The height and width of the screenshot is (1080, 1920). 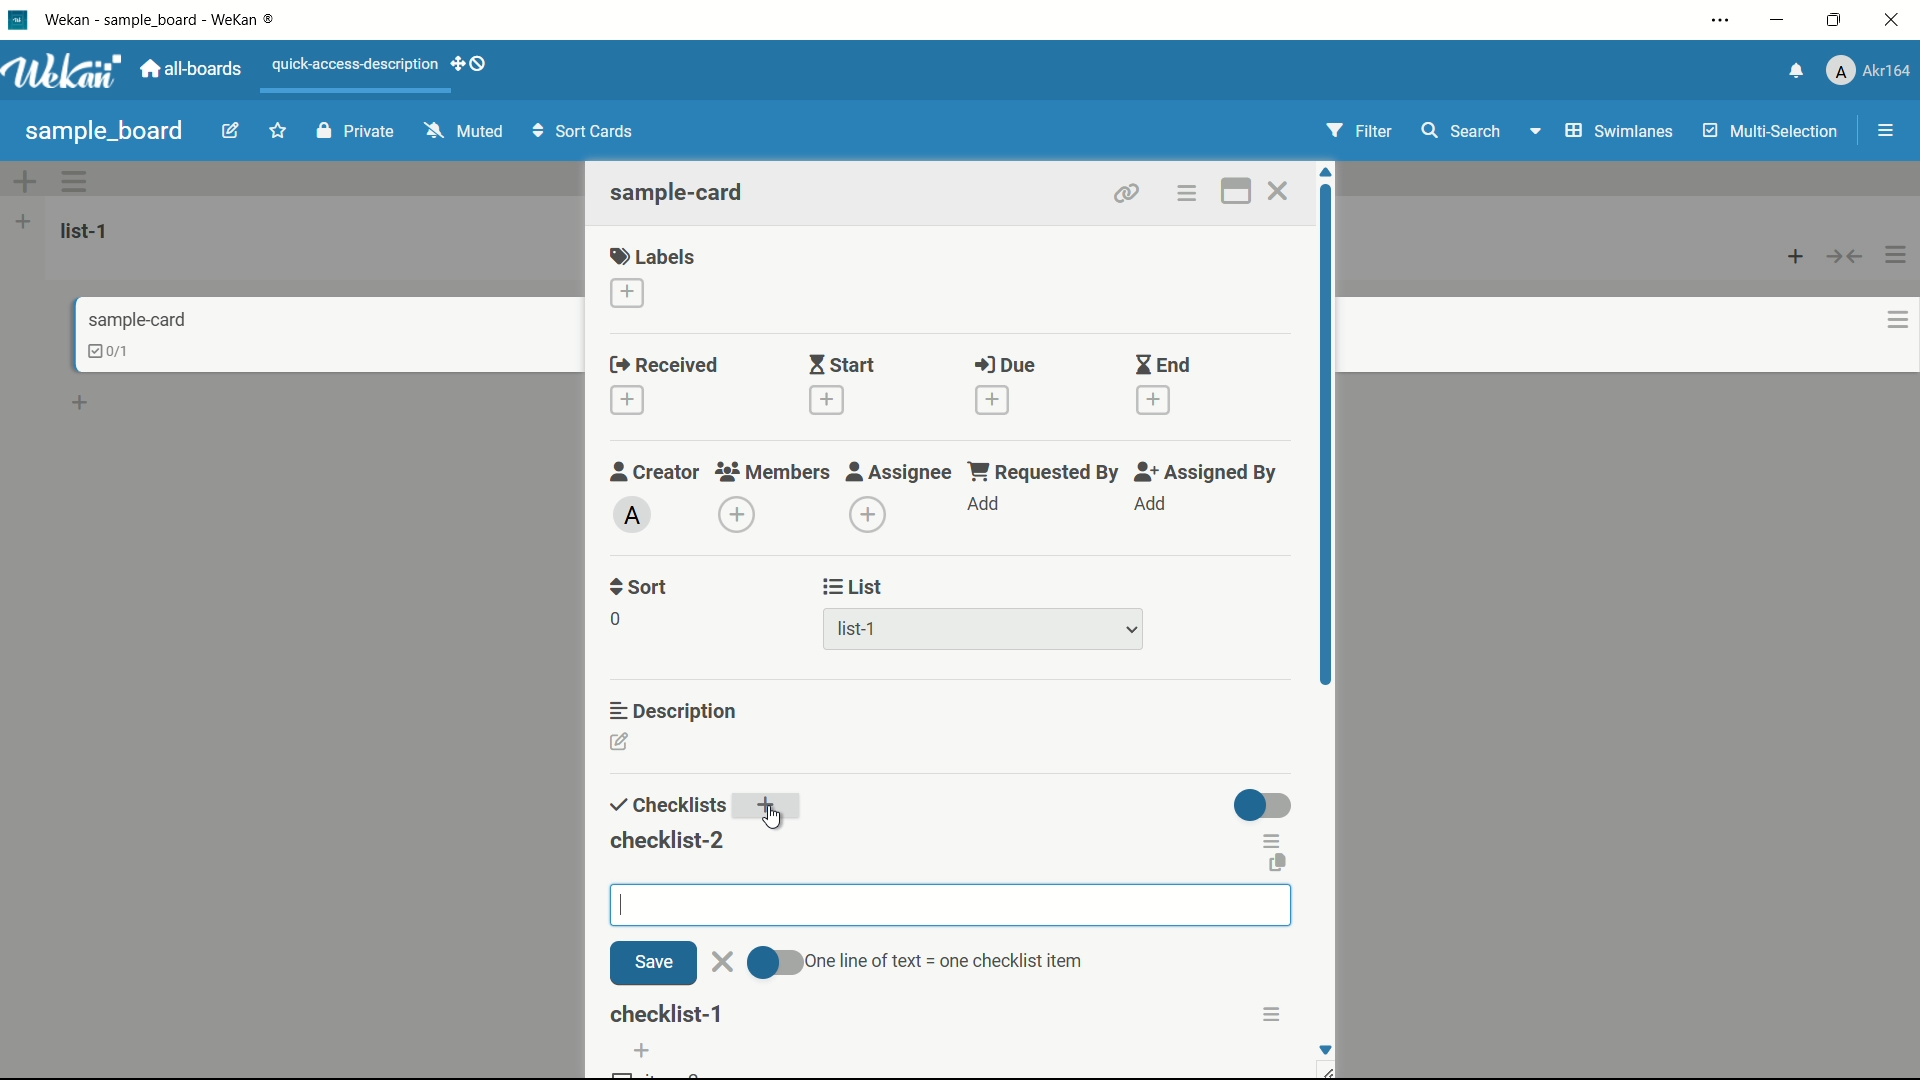 What do you see at coordinates (23, 221) in the screenshot?
I see `add list` at bounding box center [23, 221].